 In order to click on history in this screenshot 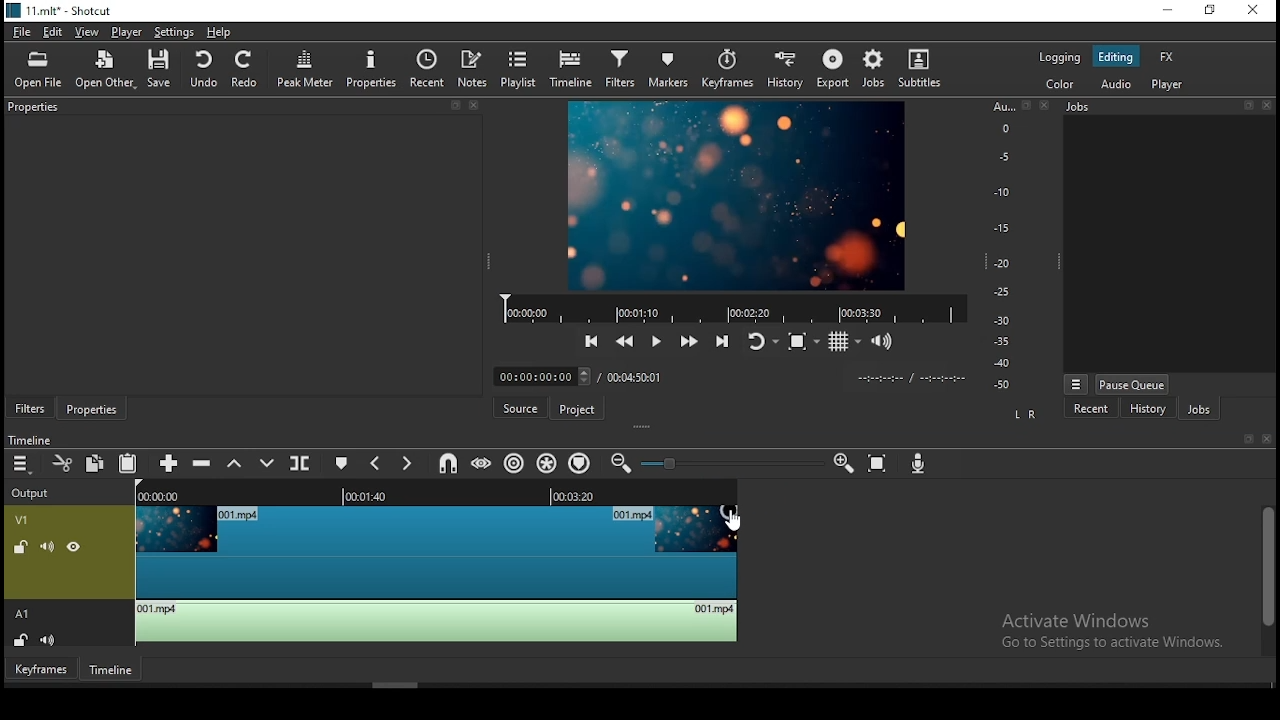, I will do `click(782, 70)`.